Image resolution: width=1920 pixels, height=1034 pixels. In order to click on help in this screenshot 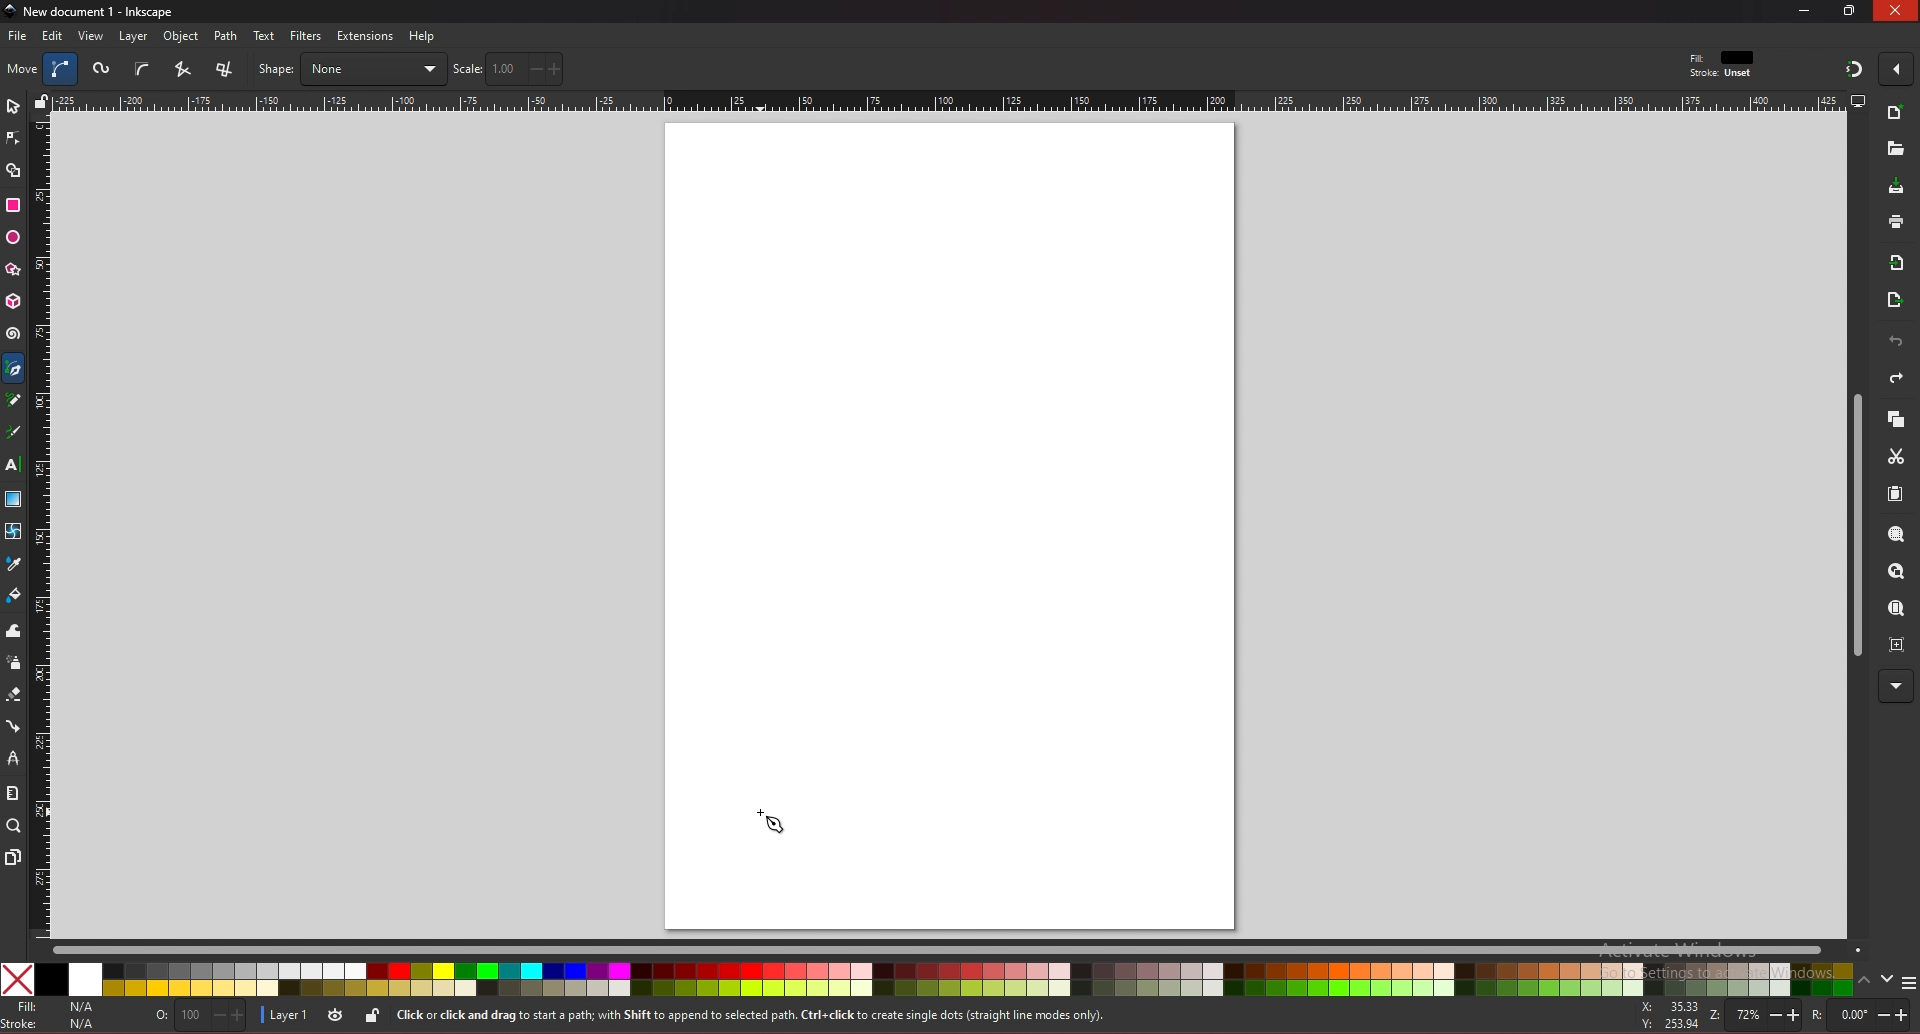, I will do `click(423, 36)`.